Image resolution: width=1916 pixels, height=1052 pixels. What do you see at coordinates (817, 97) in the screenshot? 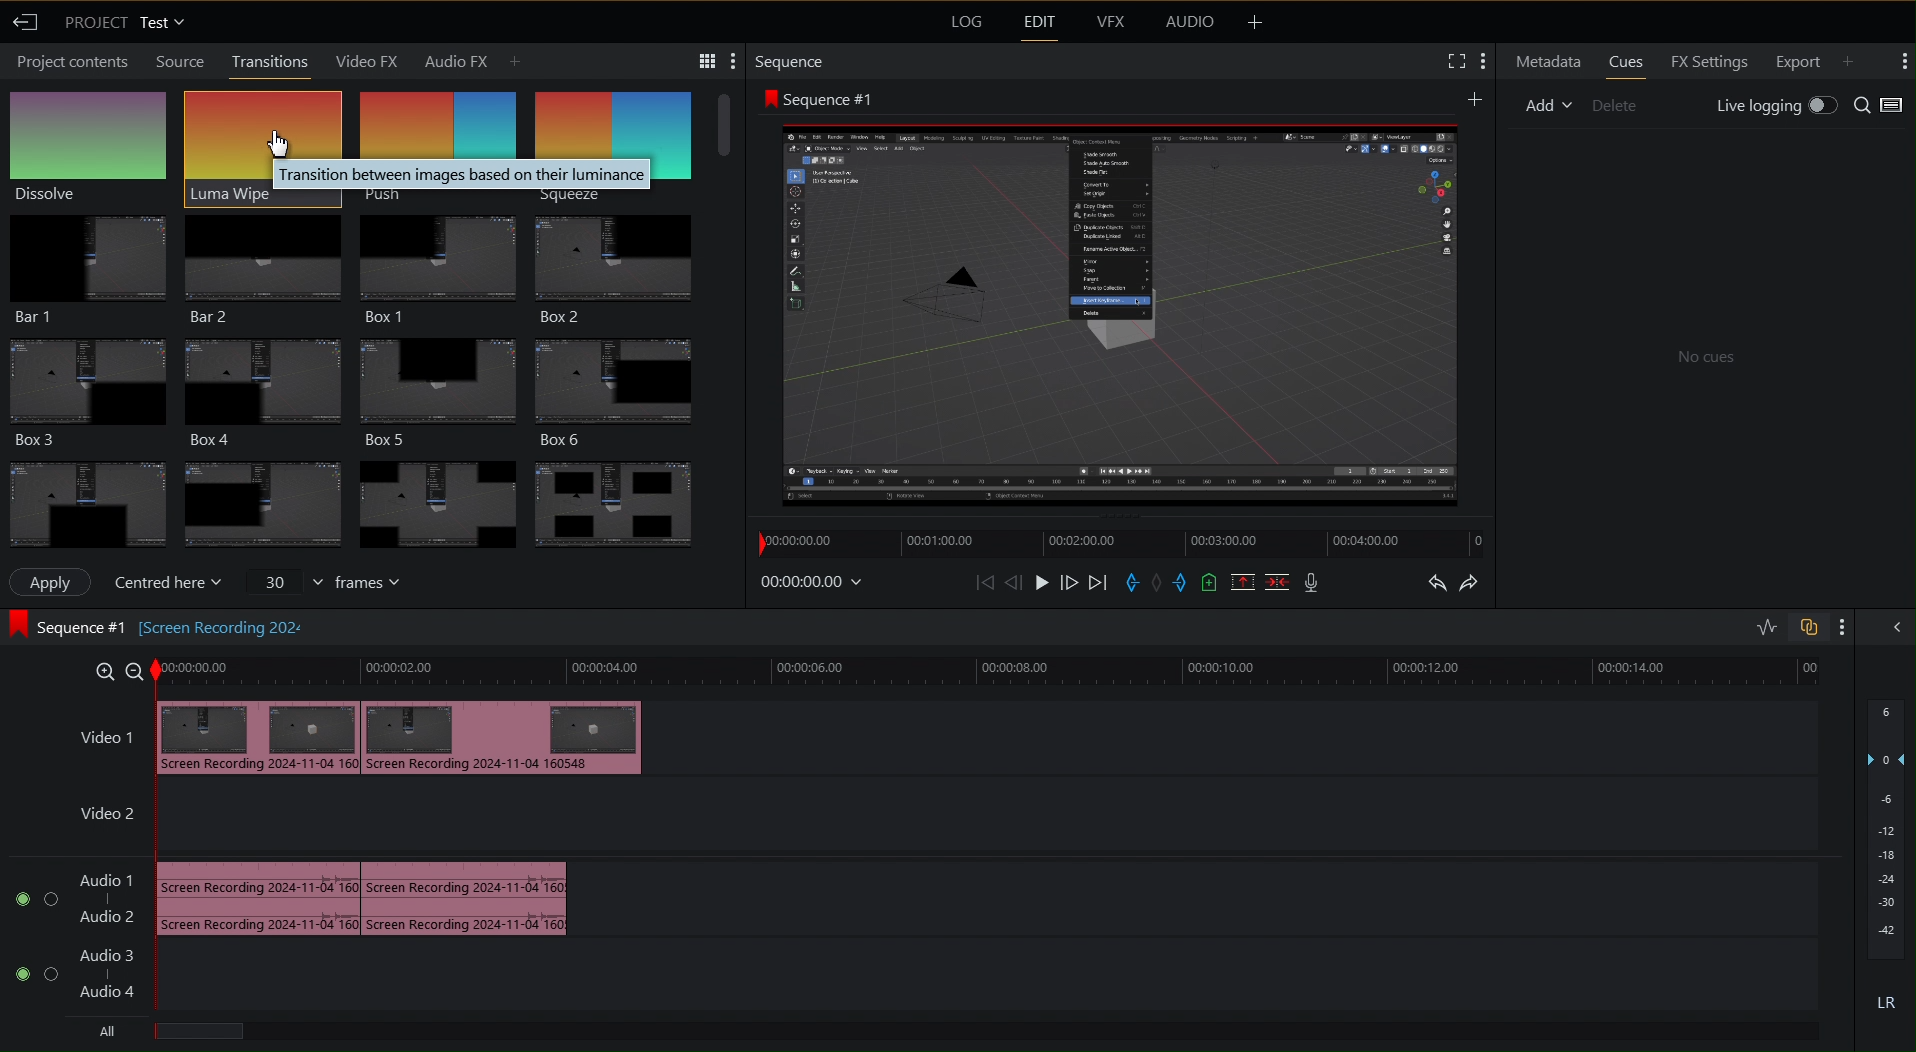
I see `Sequence 1` at bounding box center [817, 97].